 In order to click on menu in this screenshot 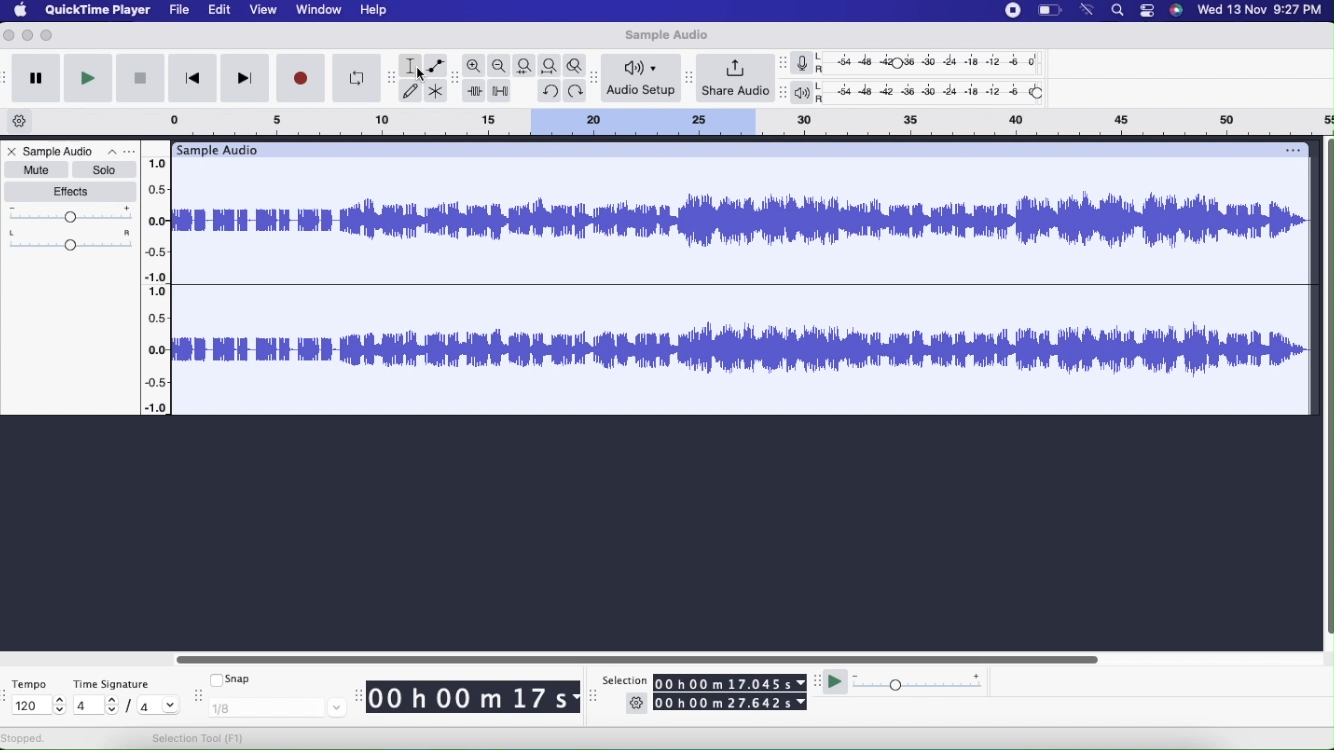, I will do `click(1013, 10)`.